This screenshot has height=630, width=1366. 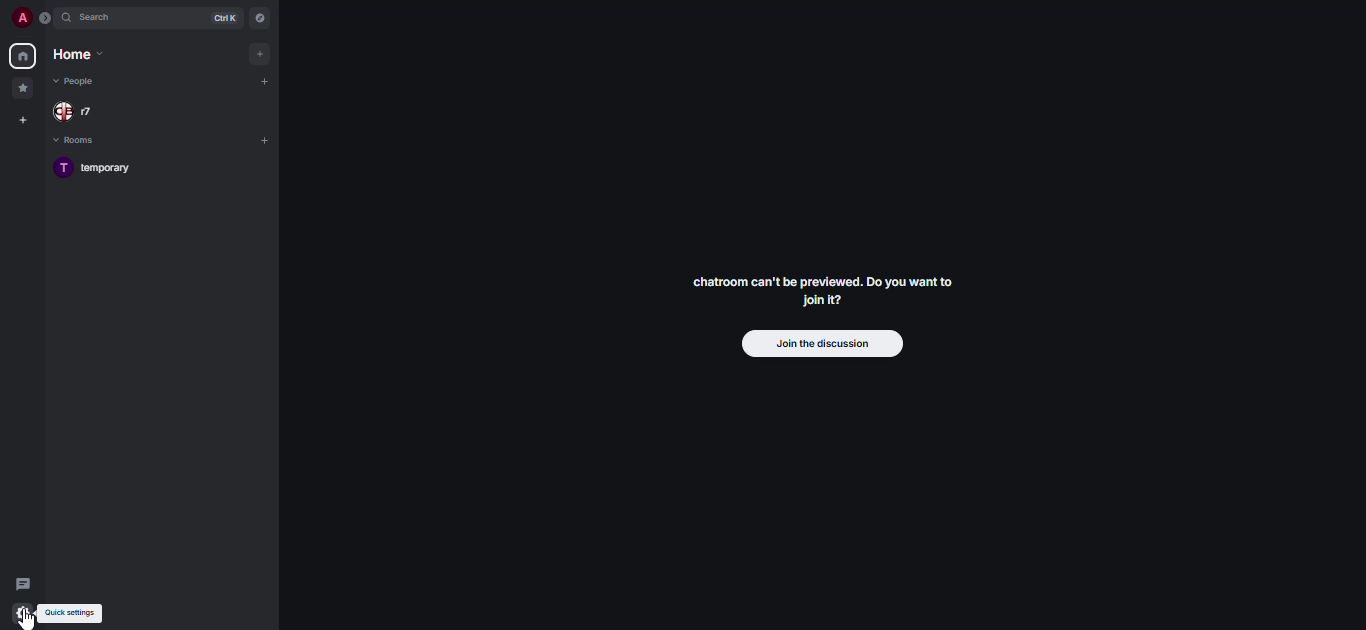 What do you see at coordinates (80, 82) in the screenshot?
I see `people` at bounding box center [80, 82].